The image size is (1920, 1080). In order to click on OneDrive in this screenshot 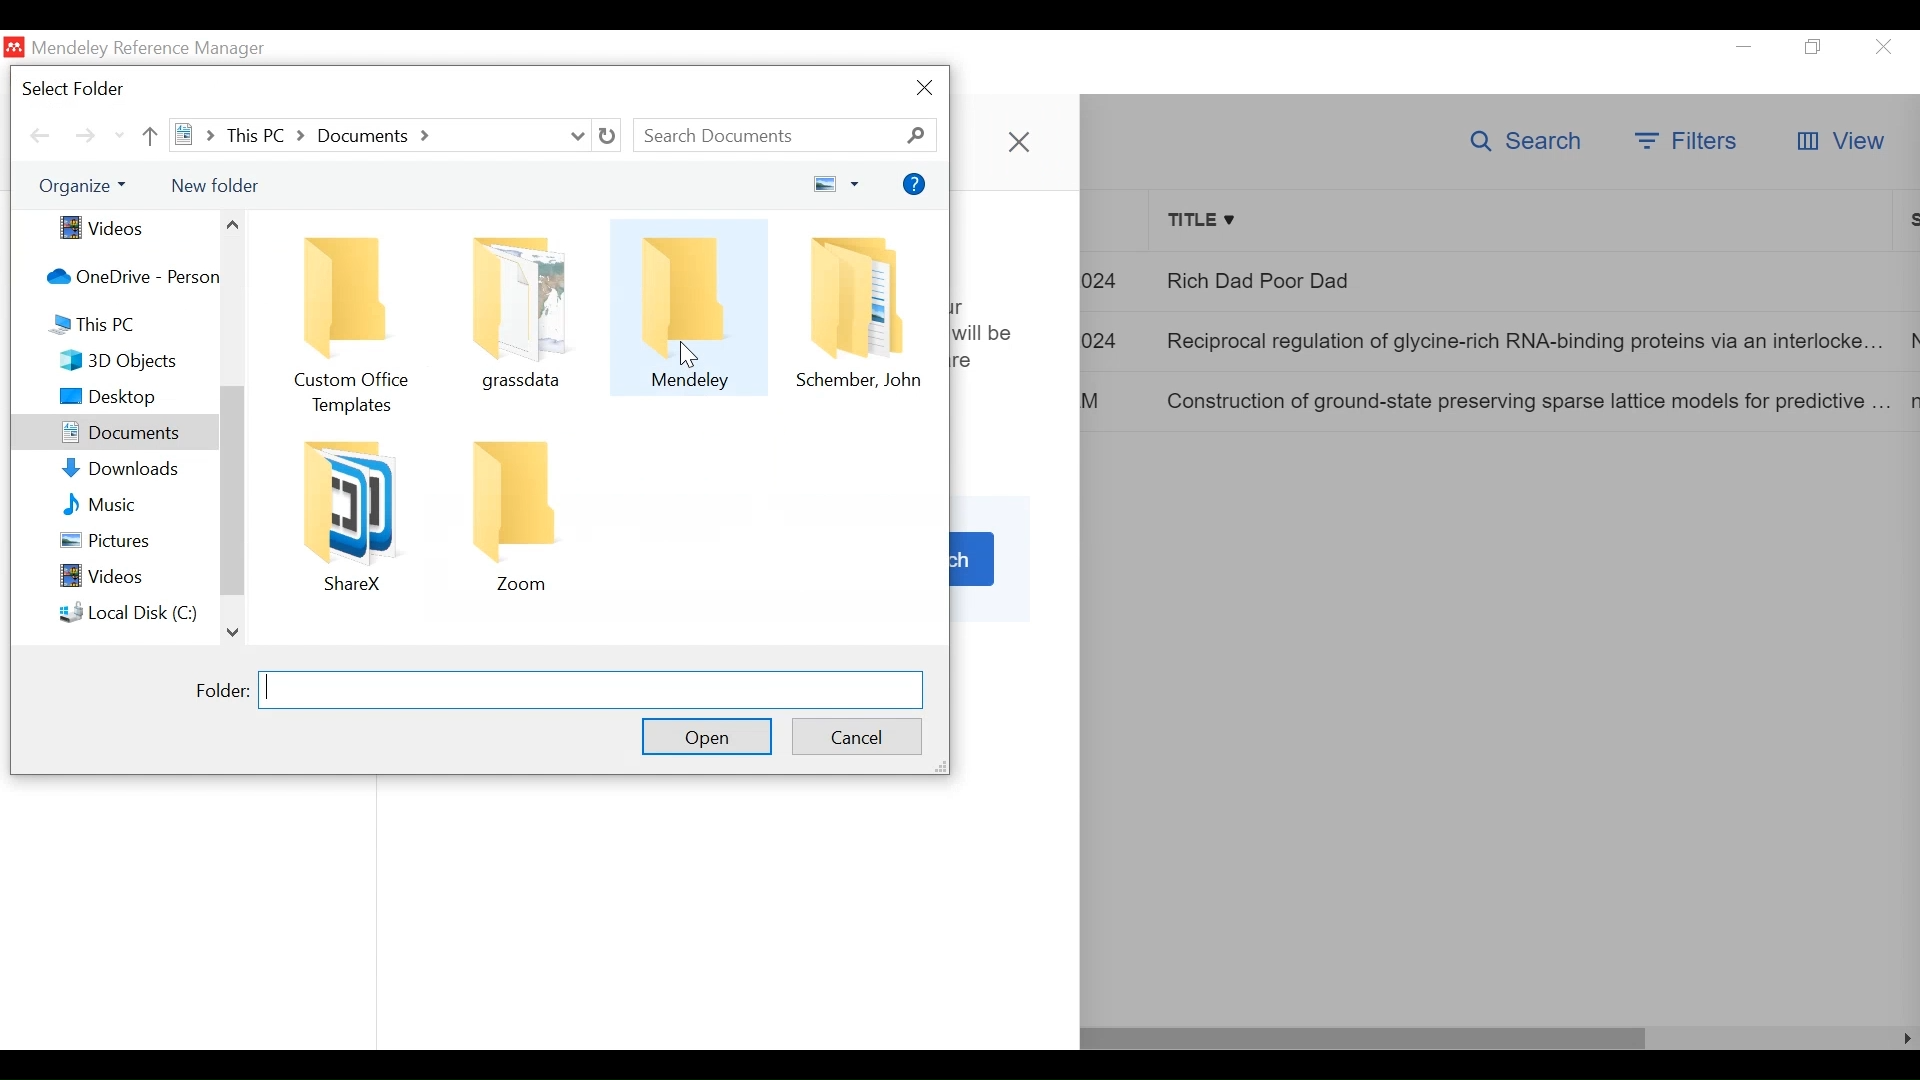, I will do `click(127, 278)`.